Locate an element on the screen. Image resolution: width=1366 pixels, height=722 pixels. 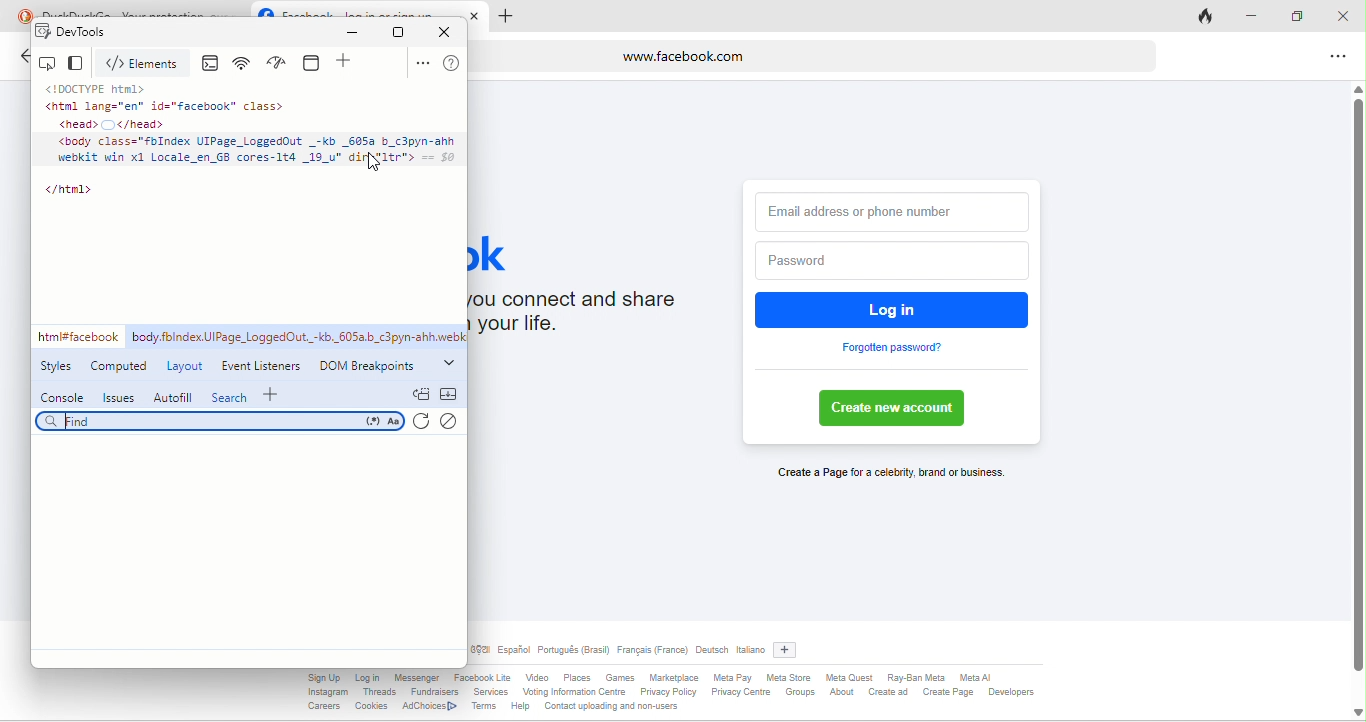
styles is located at coordinates (60, 368).